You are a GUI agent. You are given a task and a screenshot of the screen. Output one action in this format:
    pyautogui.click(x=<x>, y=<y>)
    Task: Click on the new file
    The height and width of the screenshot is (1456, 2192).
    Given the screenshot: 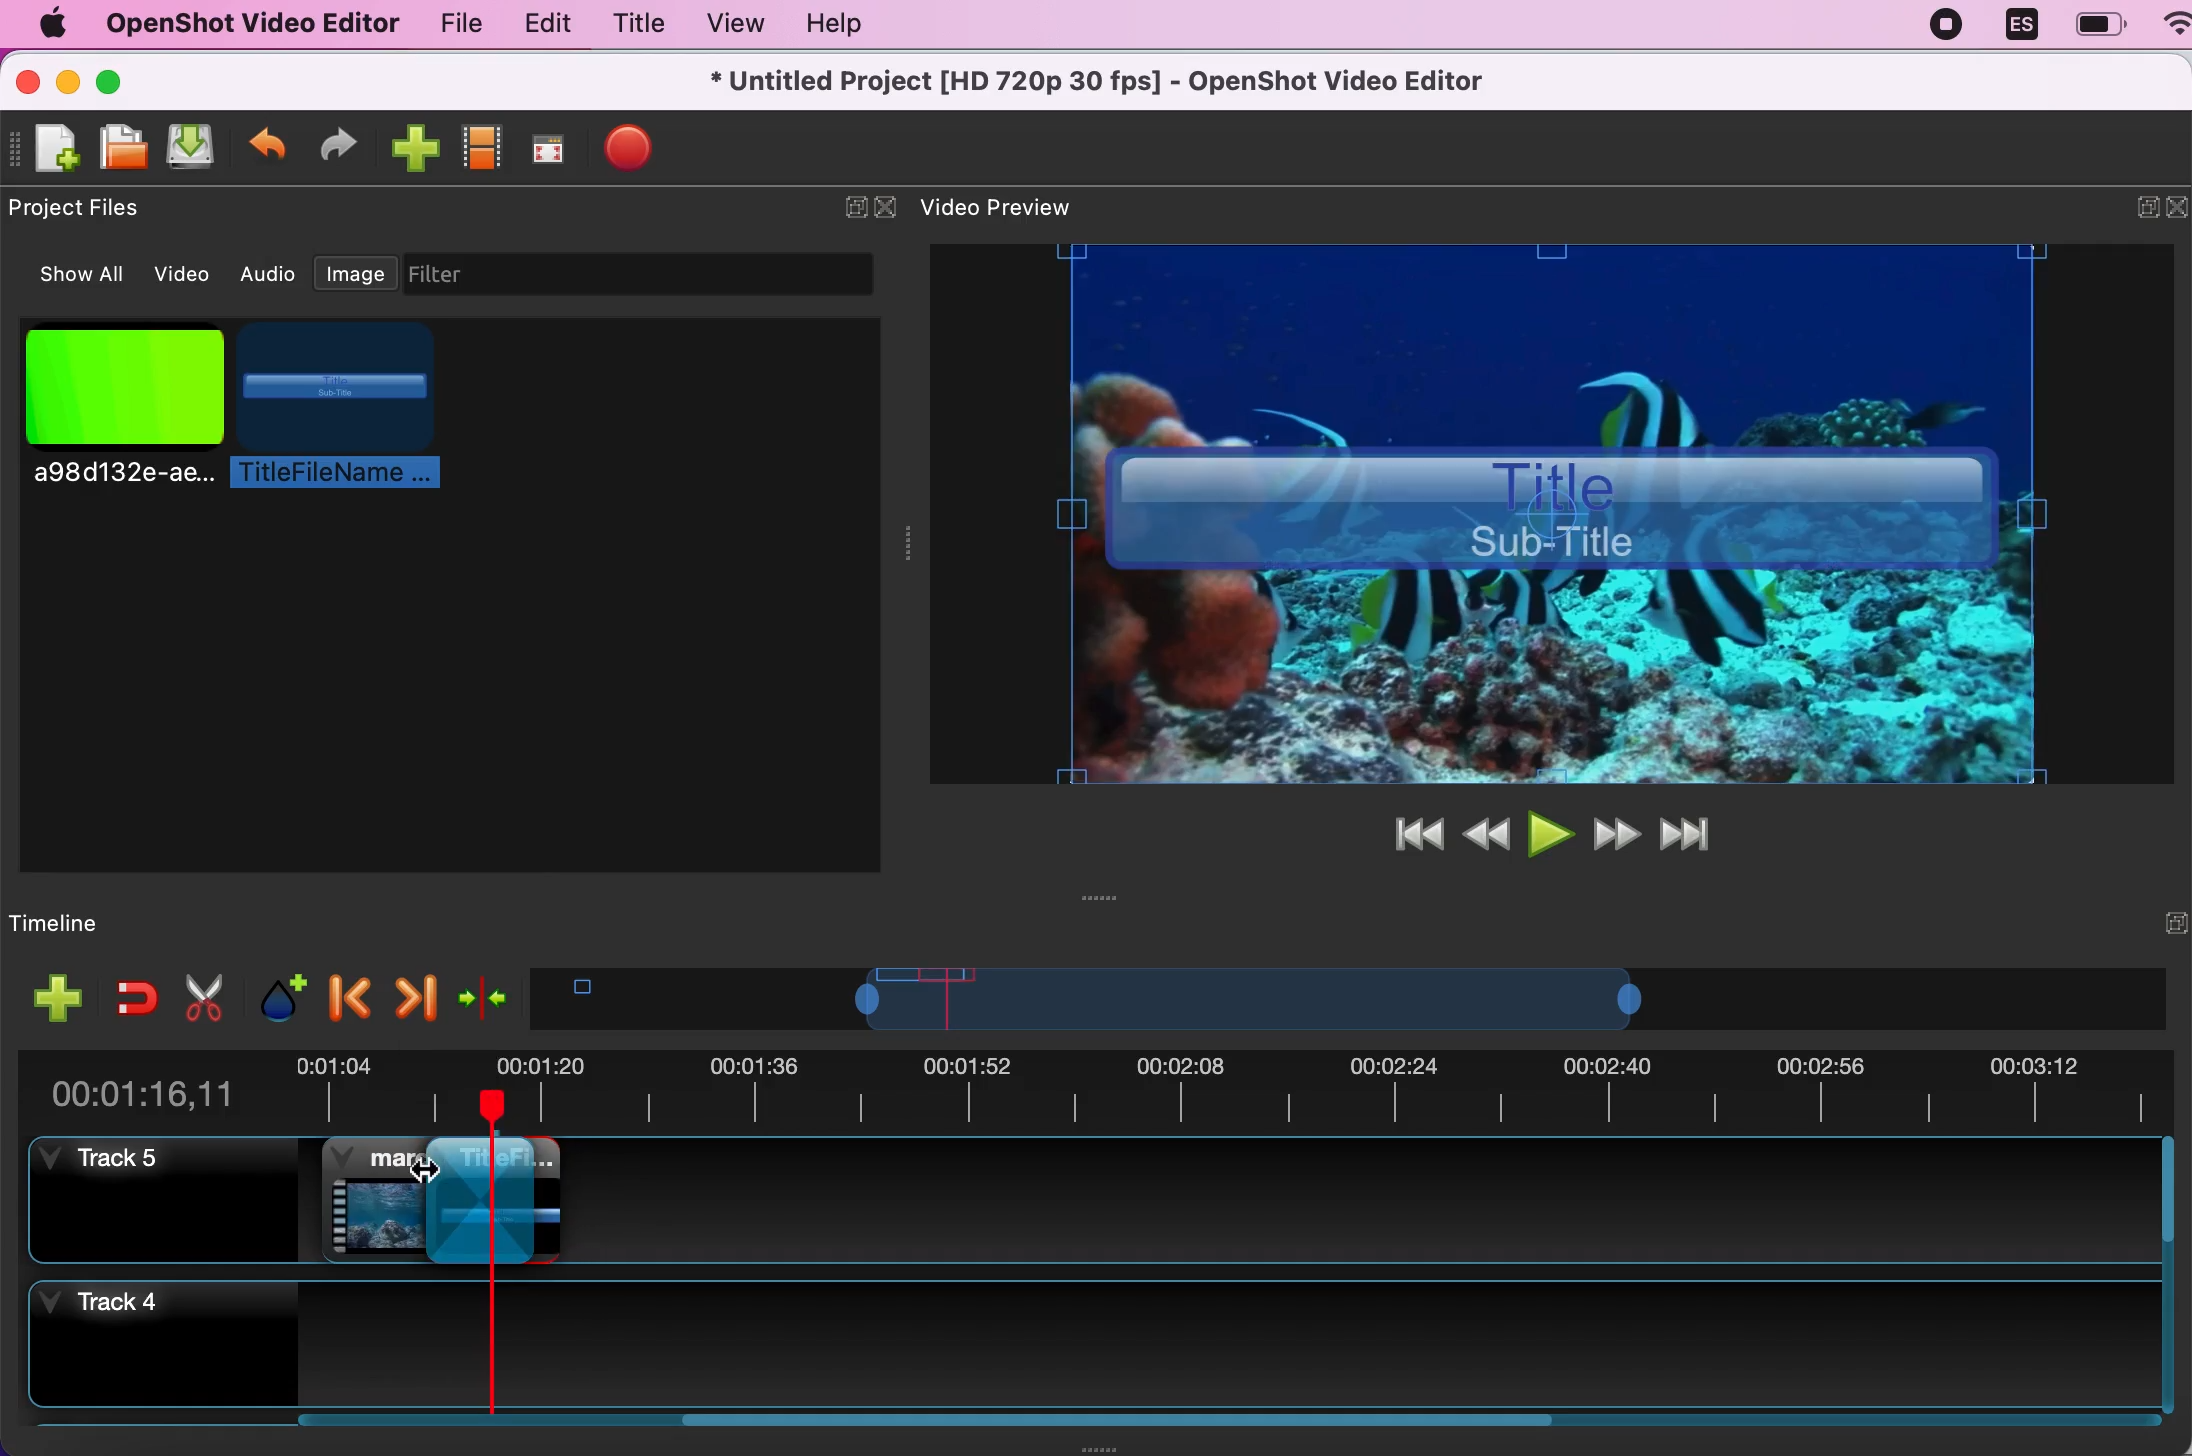 What is the action you would take?
    pyautogui.click(x=49, y=149)
    